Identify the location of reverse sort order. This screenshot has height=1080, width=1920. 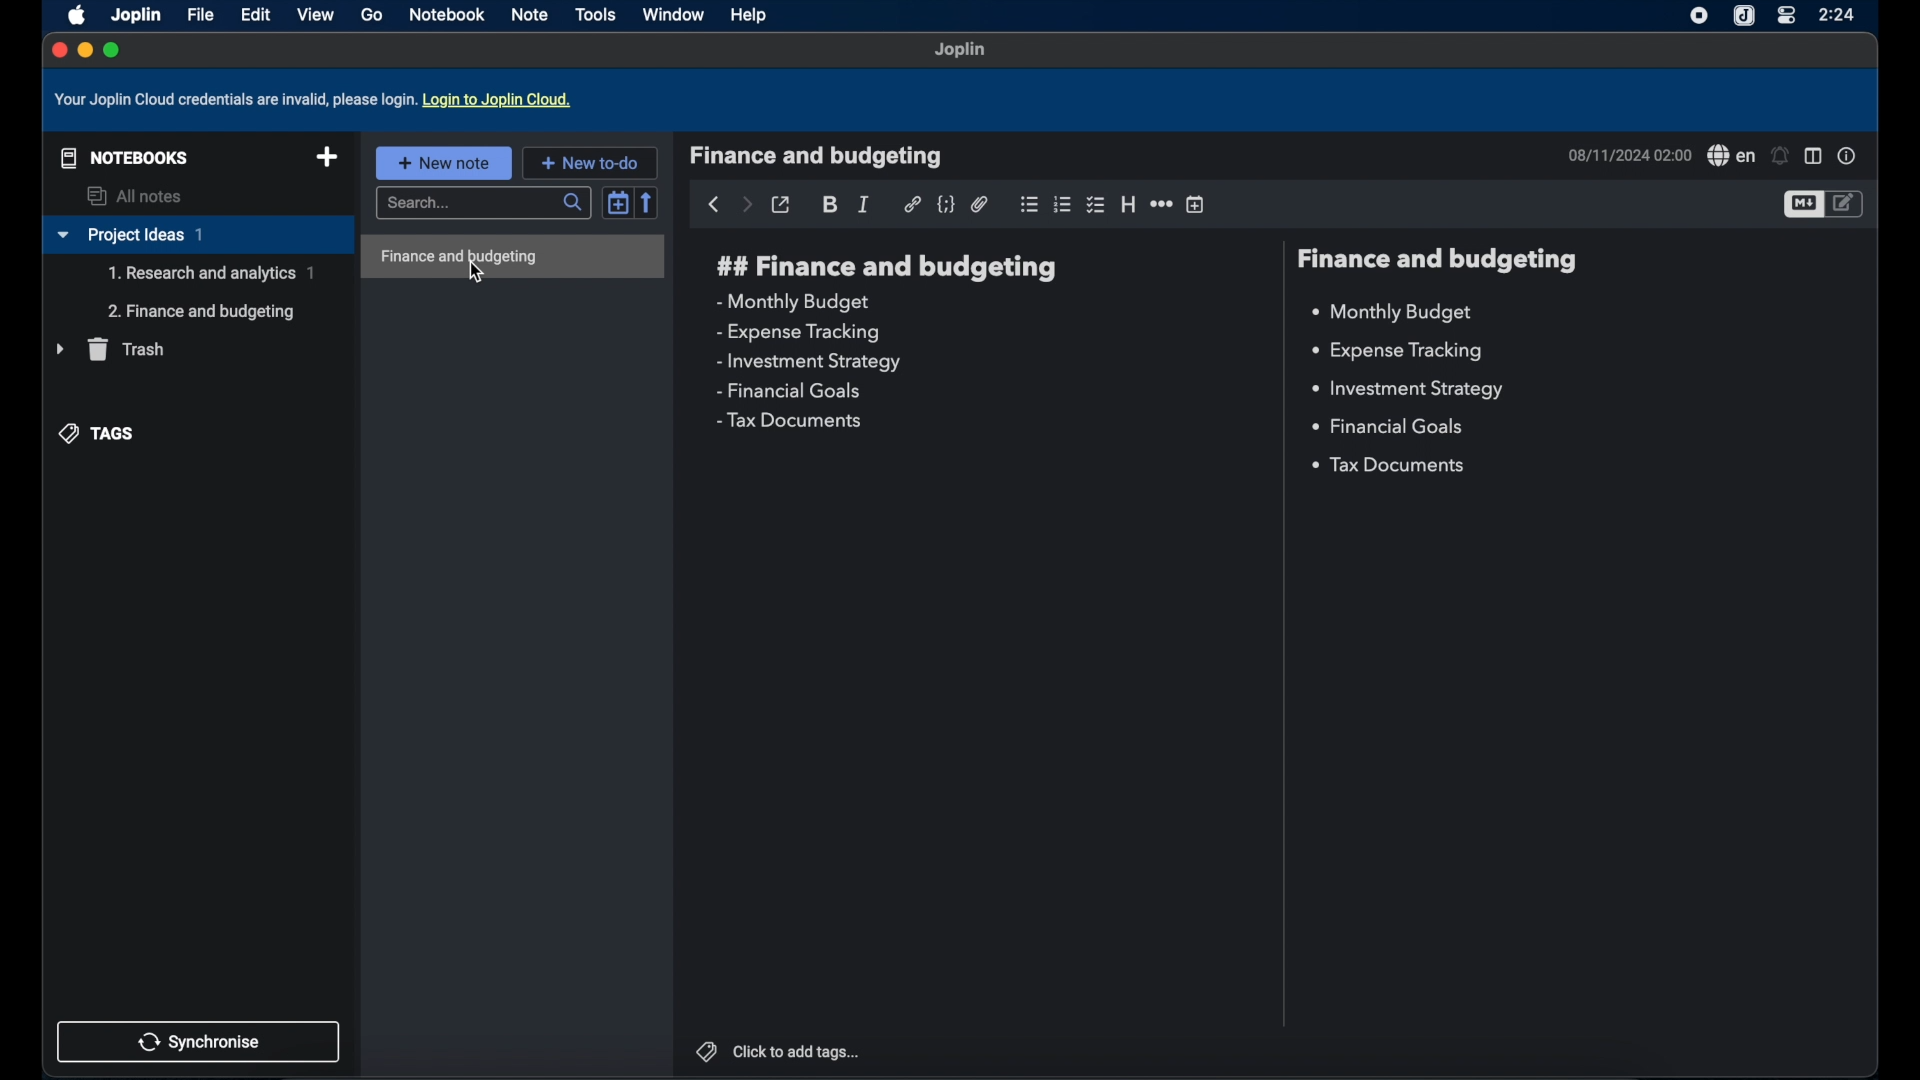
(649, 202).